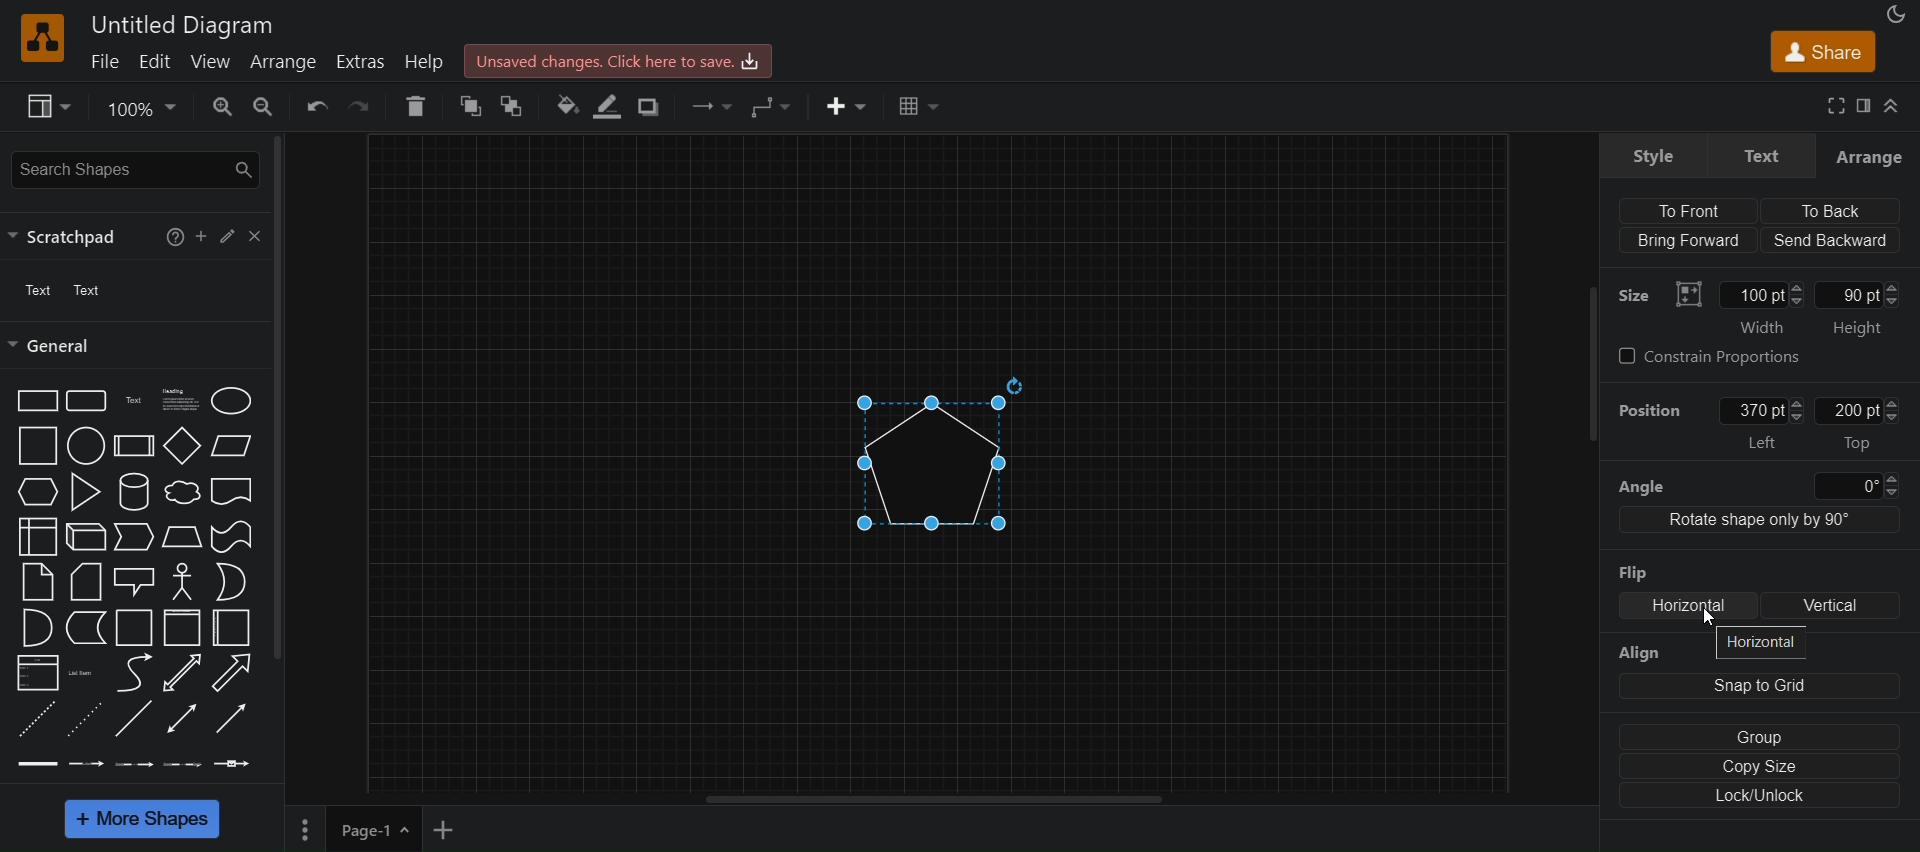 The image size is (1920, 852). What do you see at coordinates (86, 628) in the screenshot?
I see `Data storage` at bounding box center [86, 628].